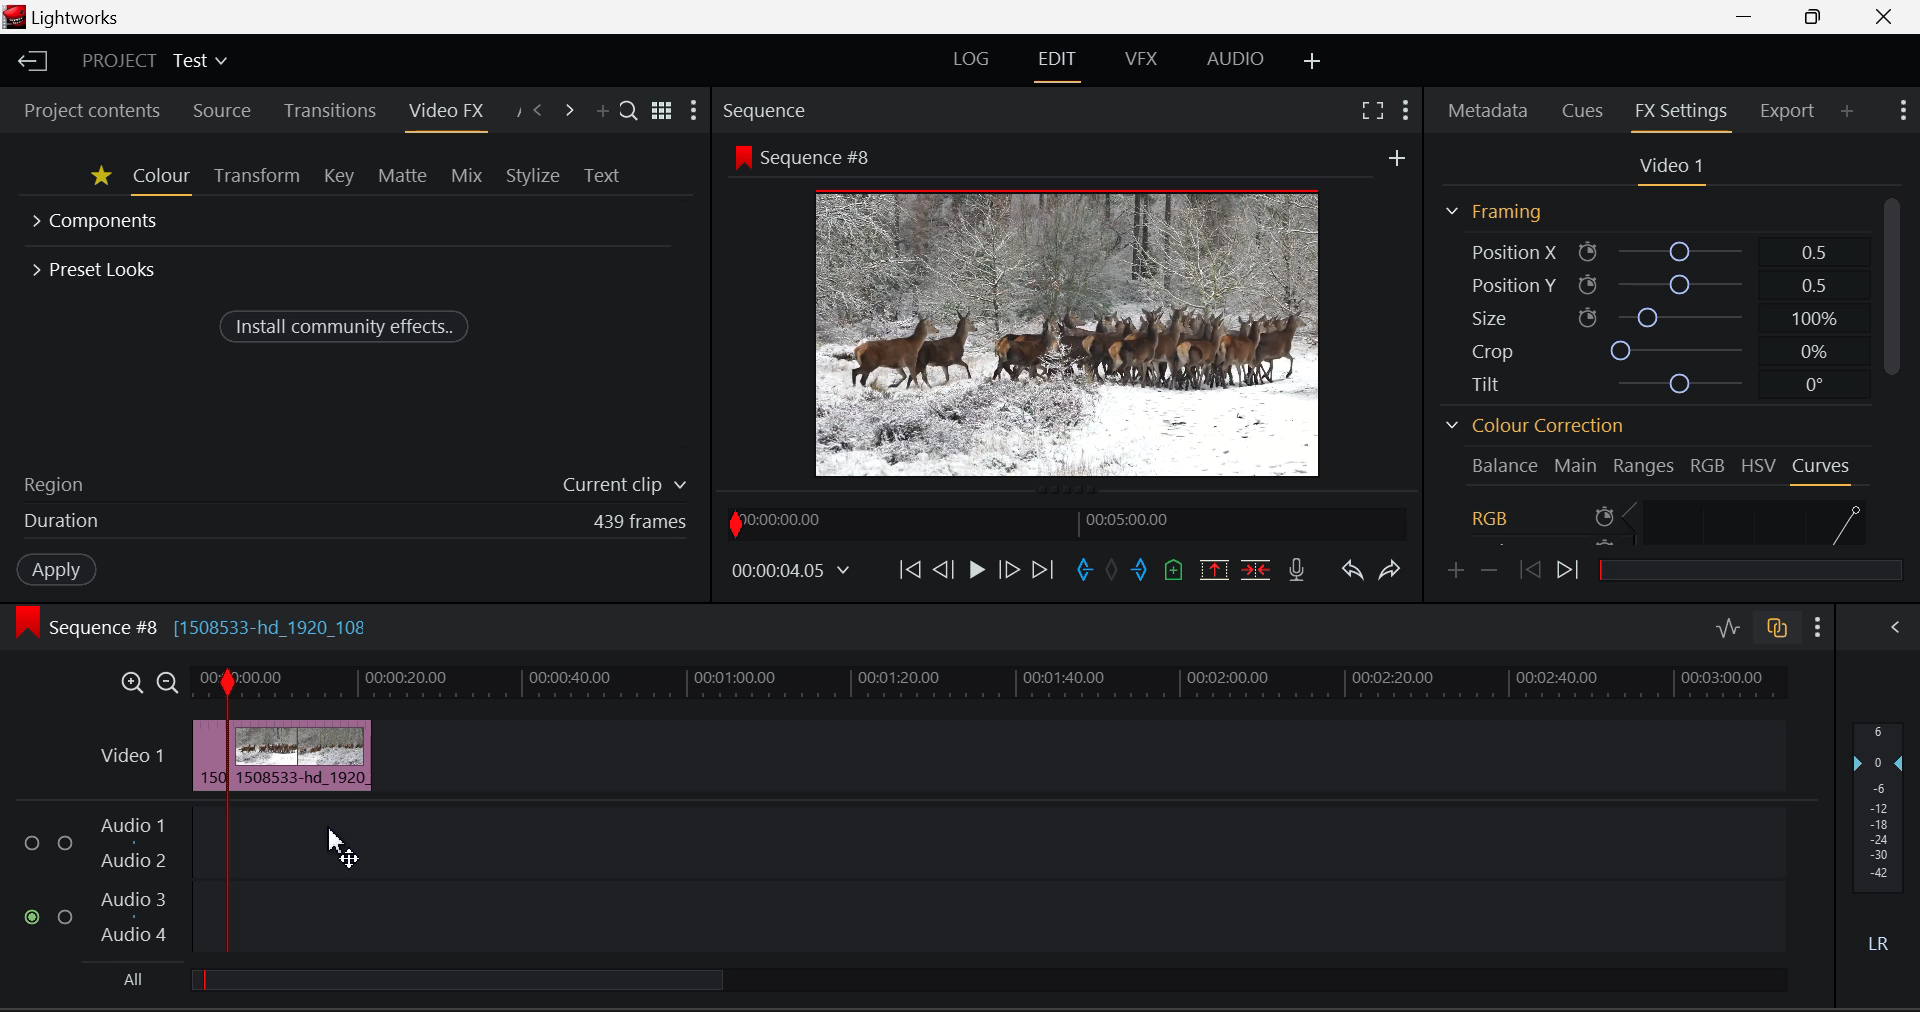 Image resolution: width=1920 pixels, height=1012 pixels. I want to click on Add Panel, so click(600, 107).